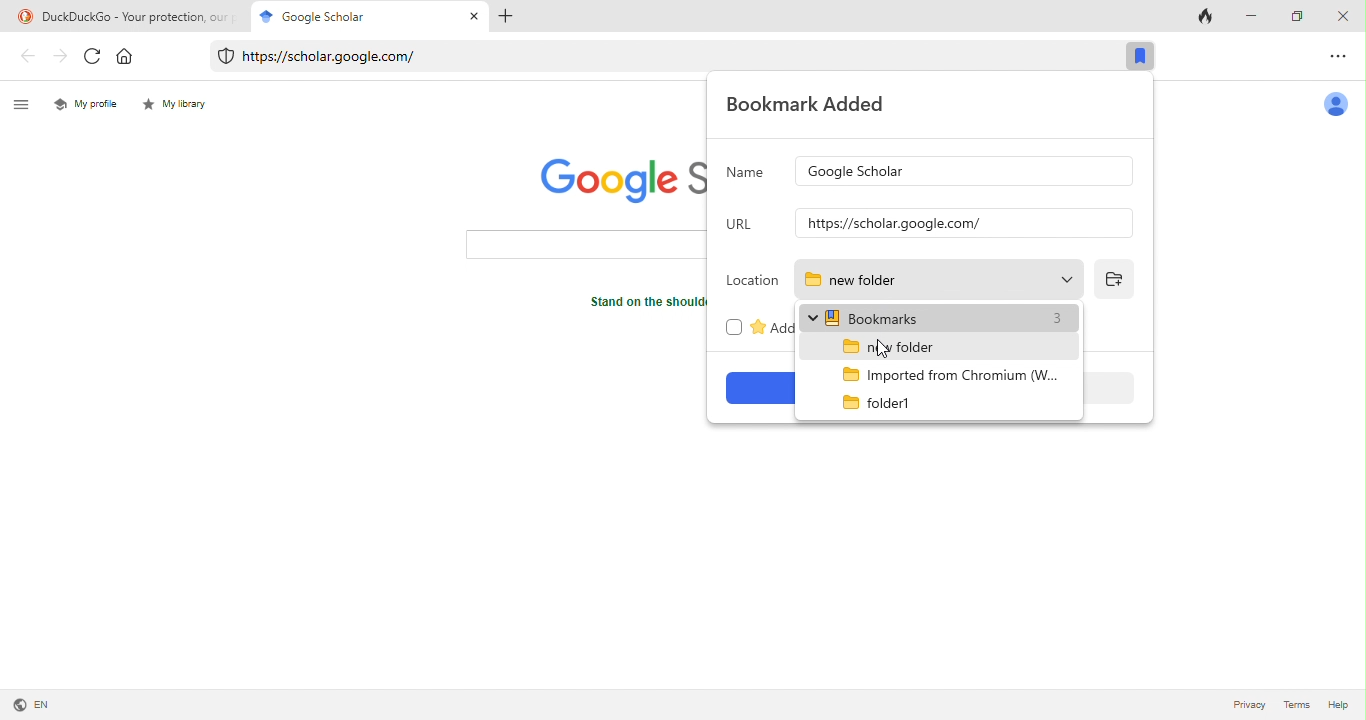  Describe the element at coordinates (657, 57) in the screenshot. I see `web link` at that location.